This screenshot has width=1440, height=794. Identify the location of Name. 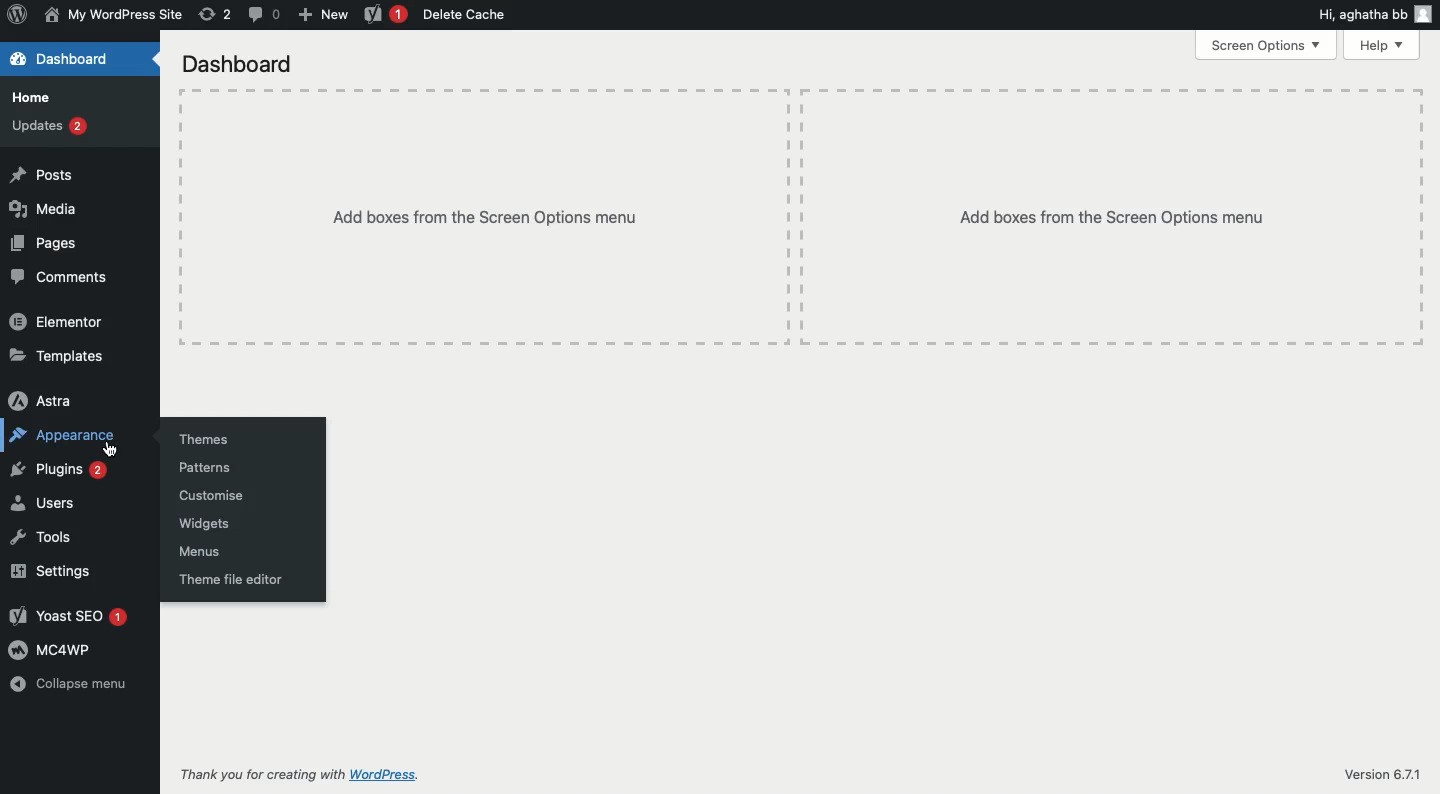
(116, 13).